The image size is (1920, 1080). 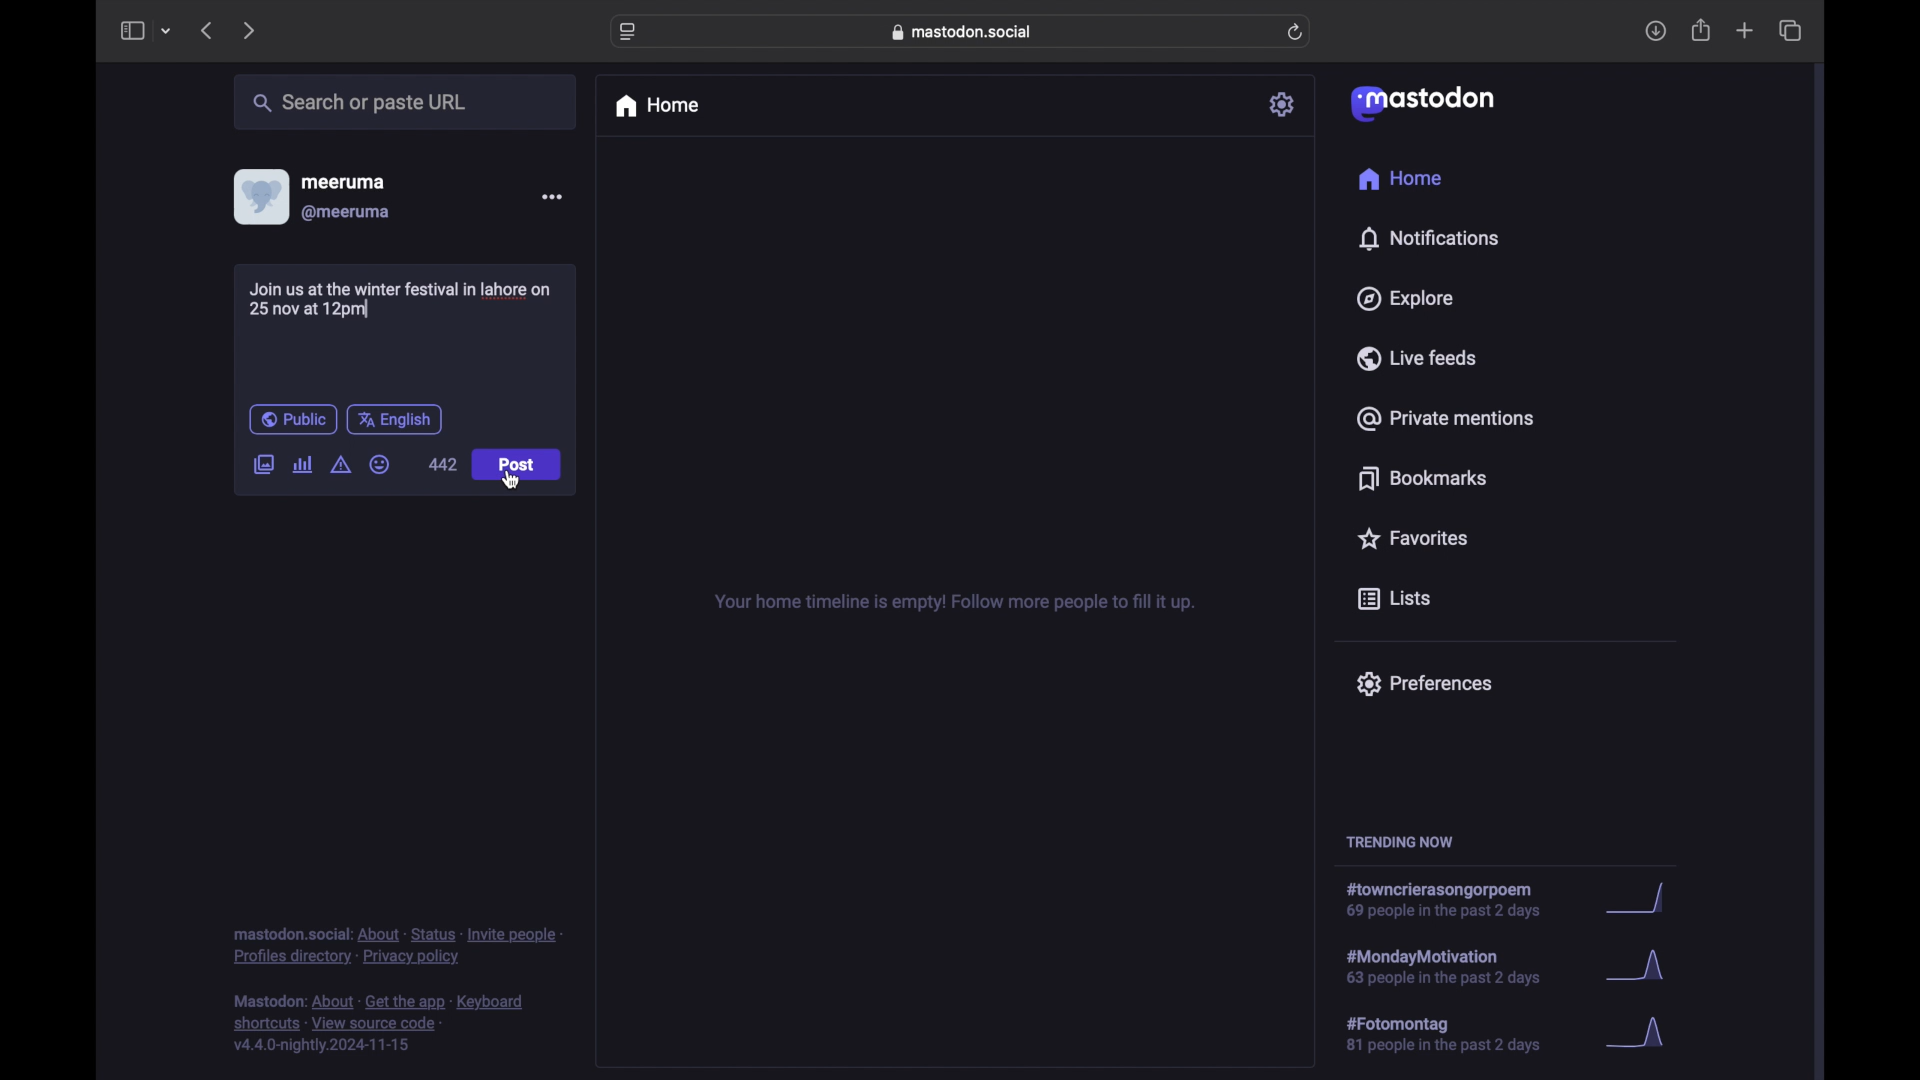 What do you see at coordinates (166, 32) in the screenshot?
I see `tab group picker` at bounding box center [166, 32].